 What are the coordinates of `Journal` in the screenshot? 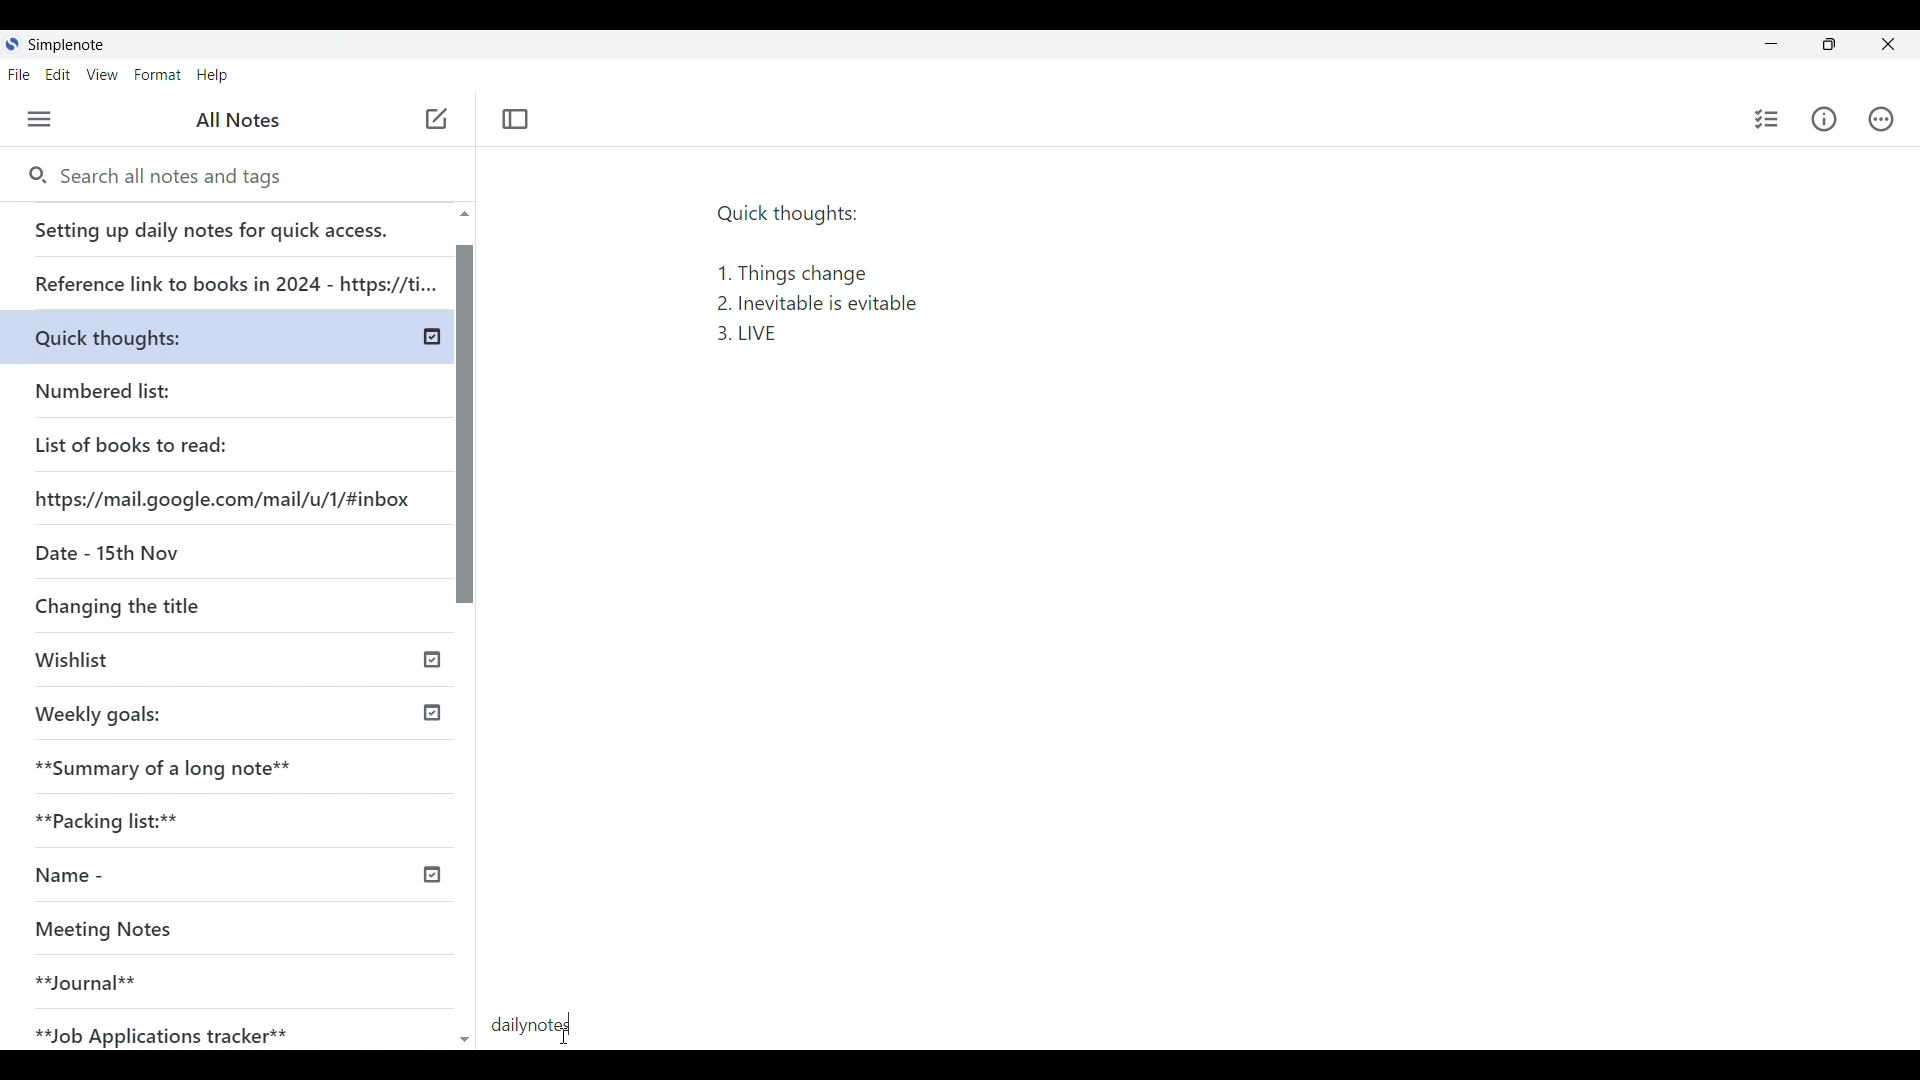 It's located at (199, 974).